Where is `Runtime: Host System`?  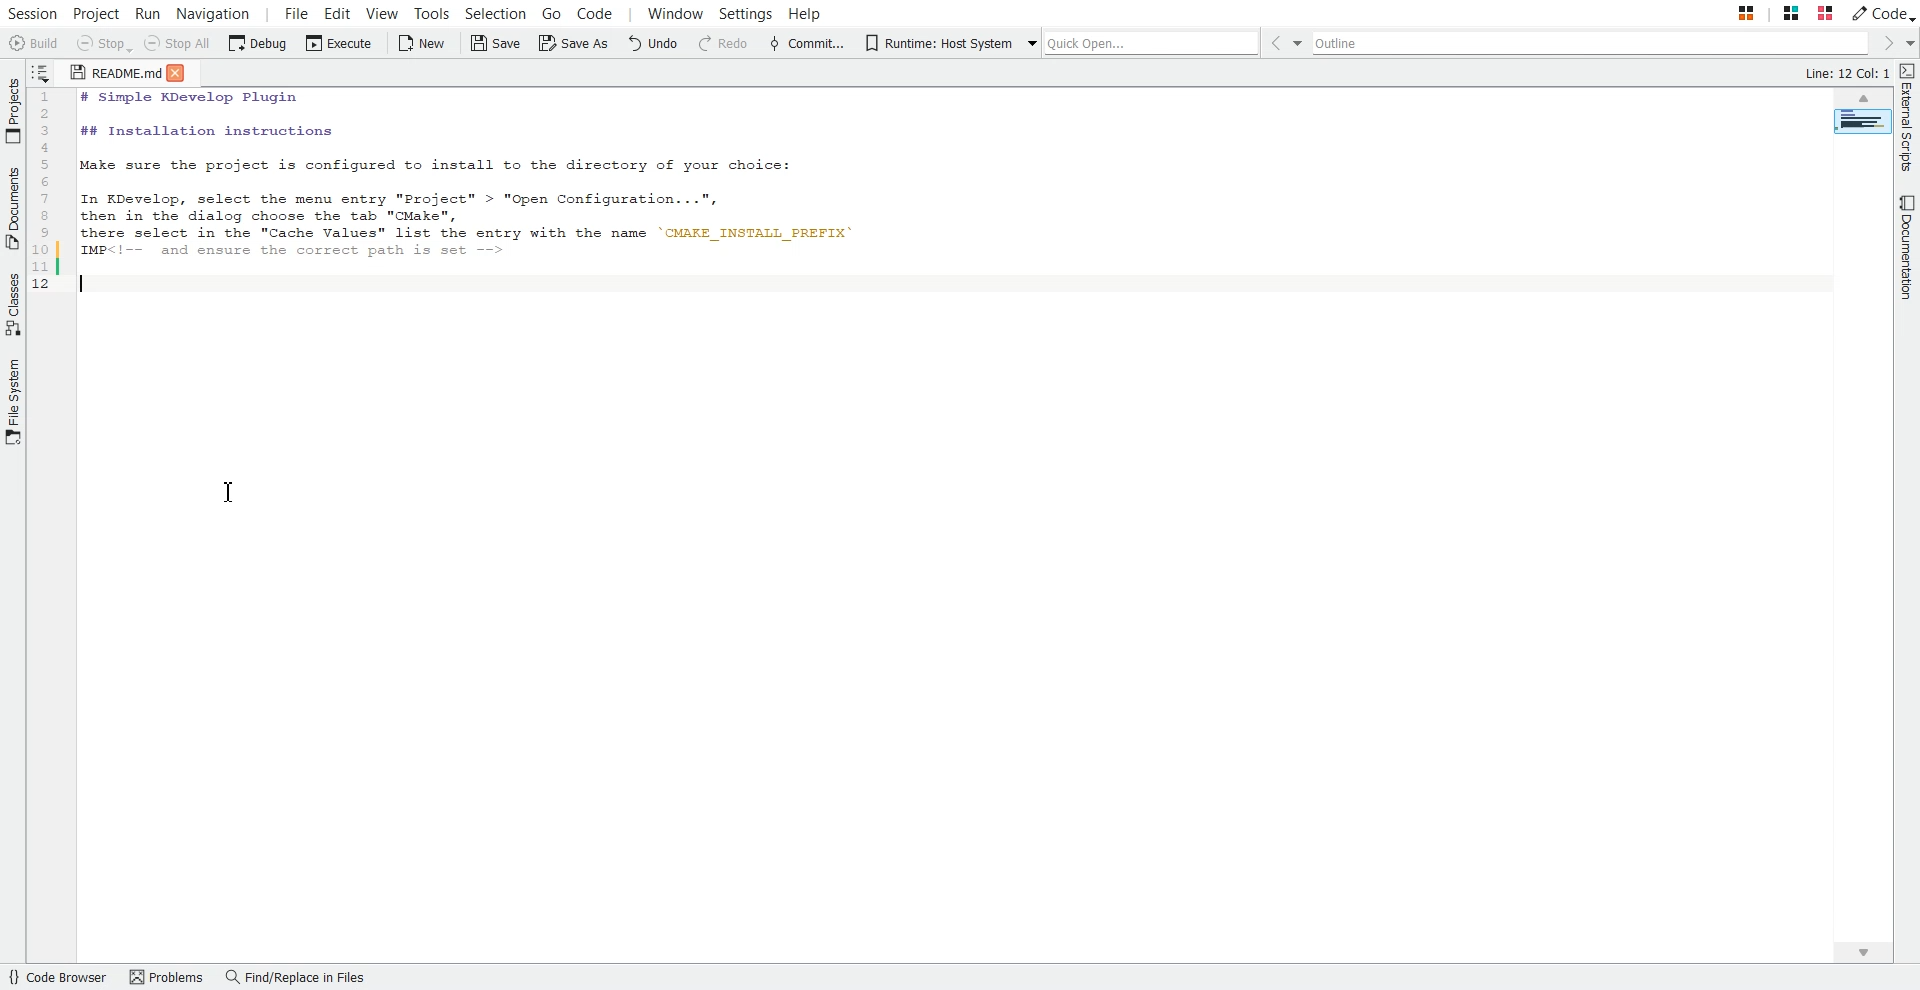 Runtime: Host System is located at coordinates (936, 44).